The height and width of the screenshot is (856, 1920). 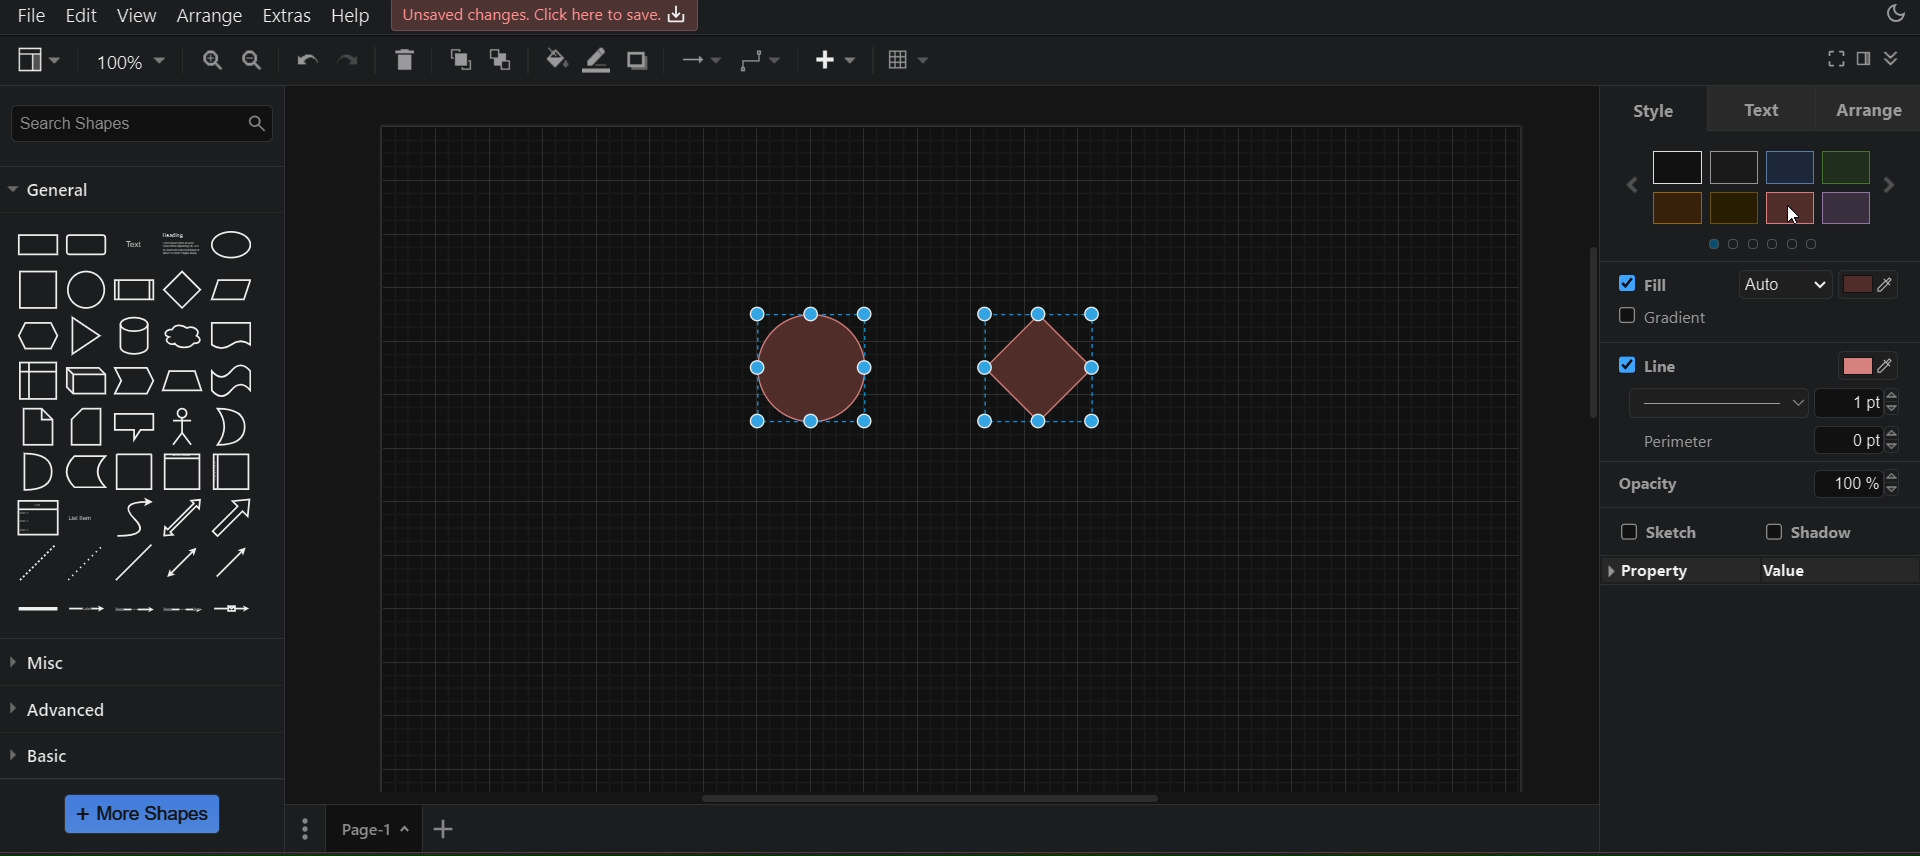 I want to click on fill color, so click(x=553, y=61).